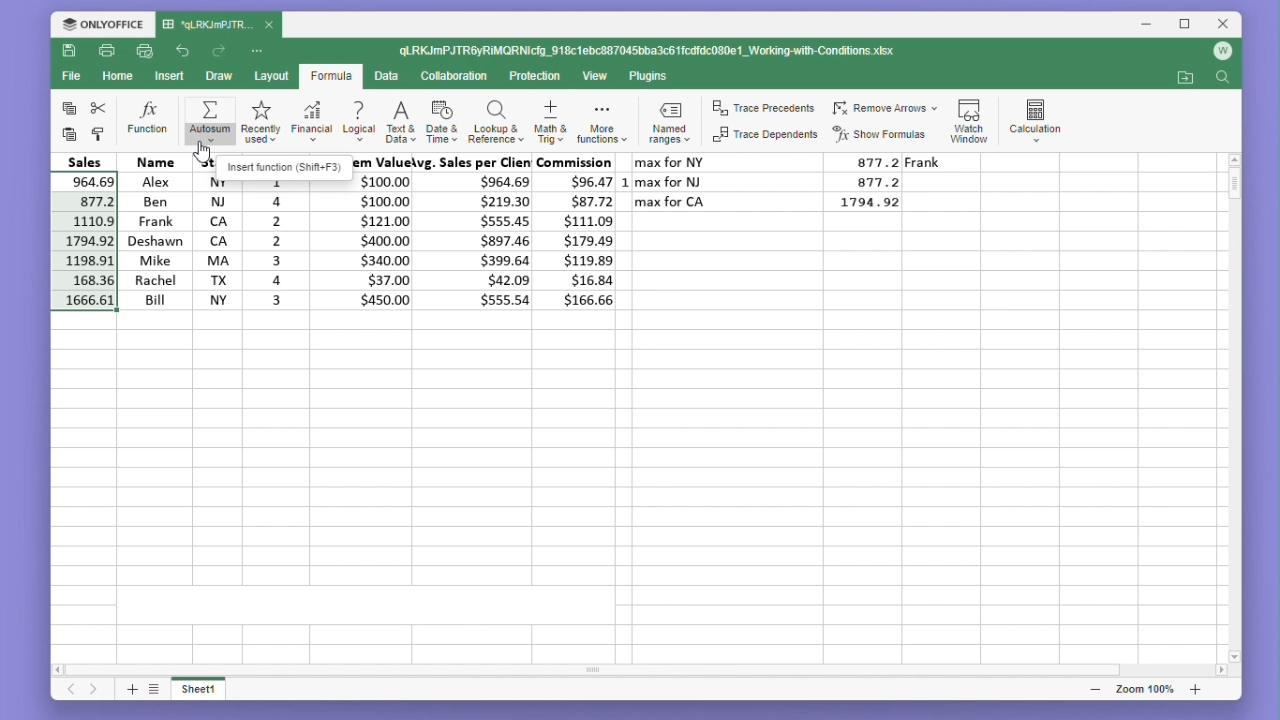  Describe the element at coordinates (130, 691) in the screenshot. I see `Add sheet` at that location.